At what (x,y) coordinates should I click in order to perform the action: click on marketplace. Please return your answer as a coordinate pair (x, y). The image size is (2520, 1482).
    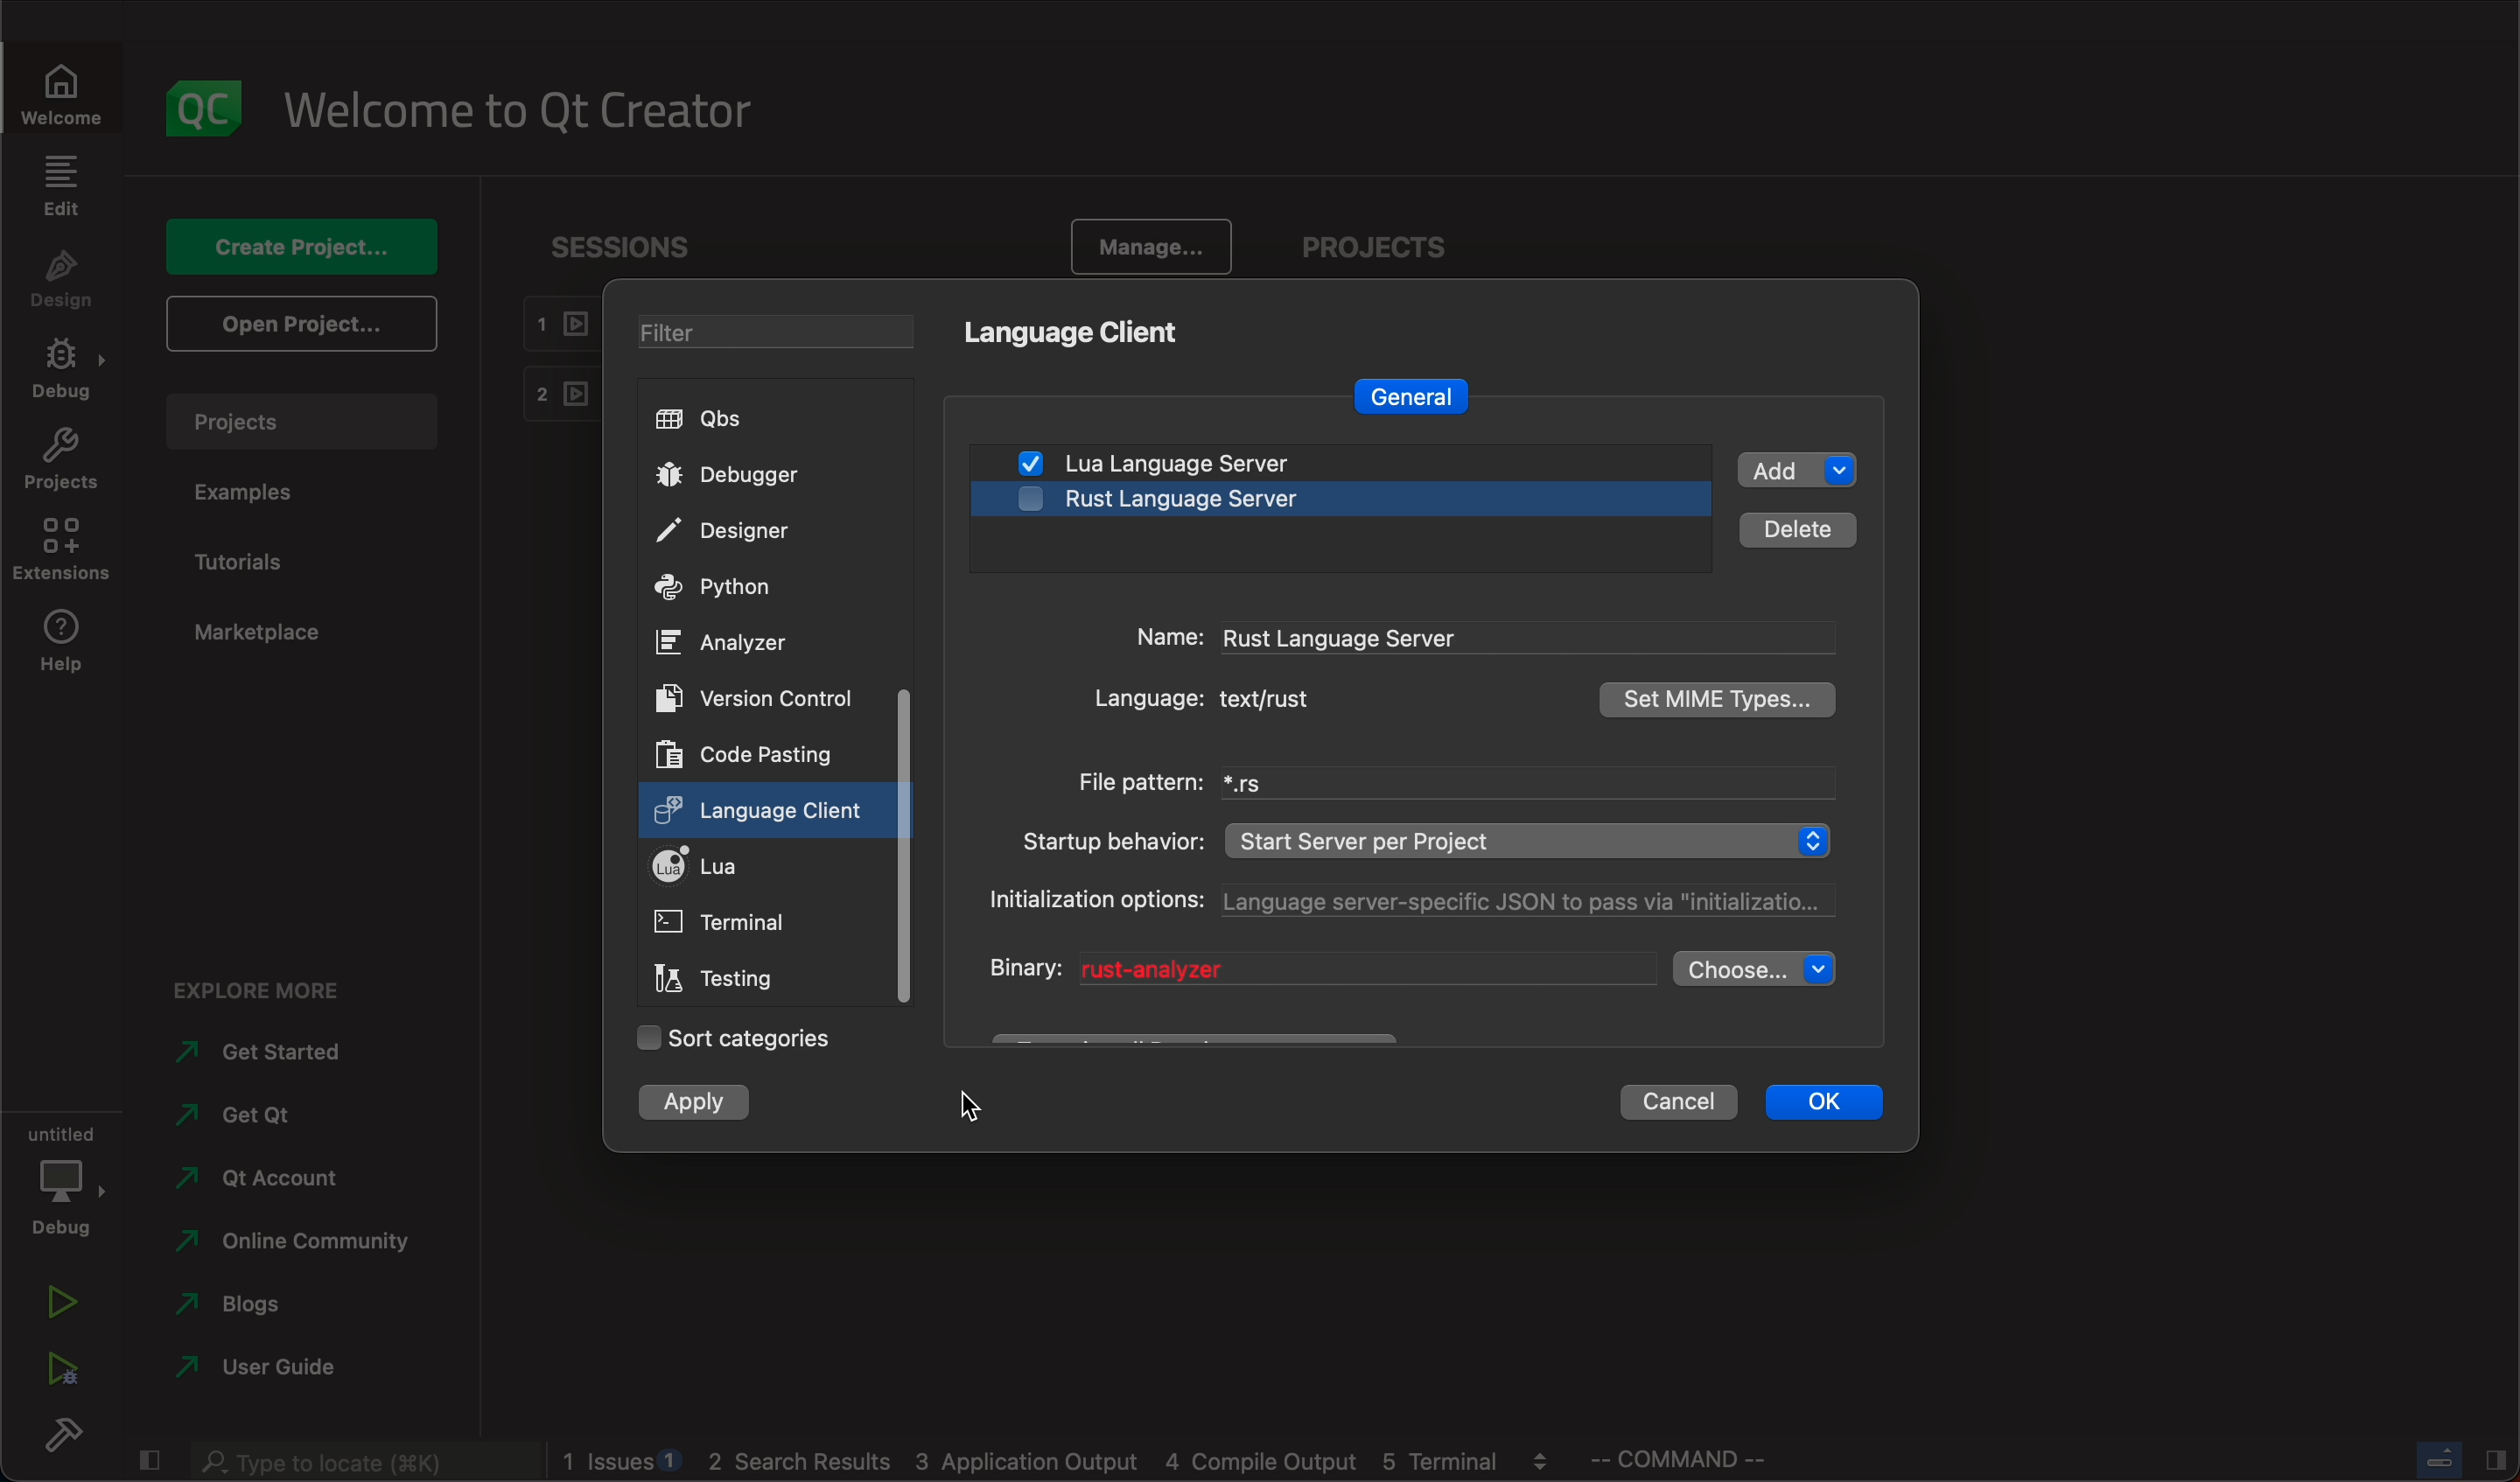
    Looking at the image, I should click on (258, 636).